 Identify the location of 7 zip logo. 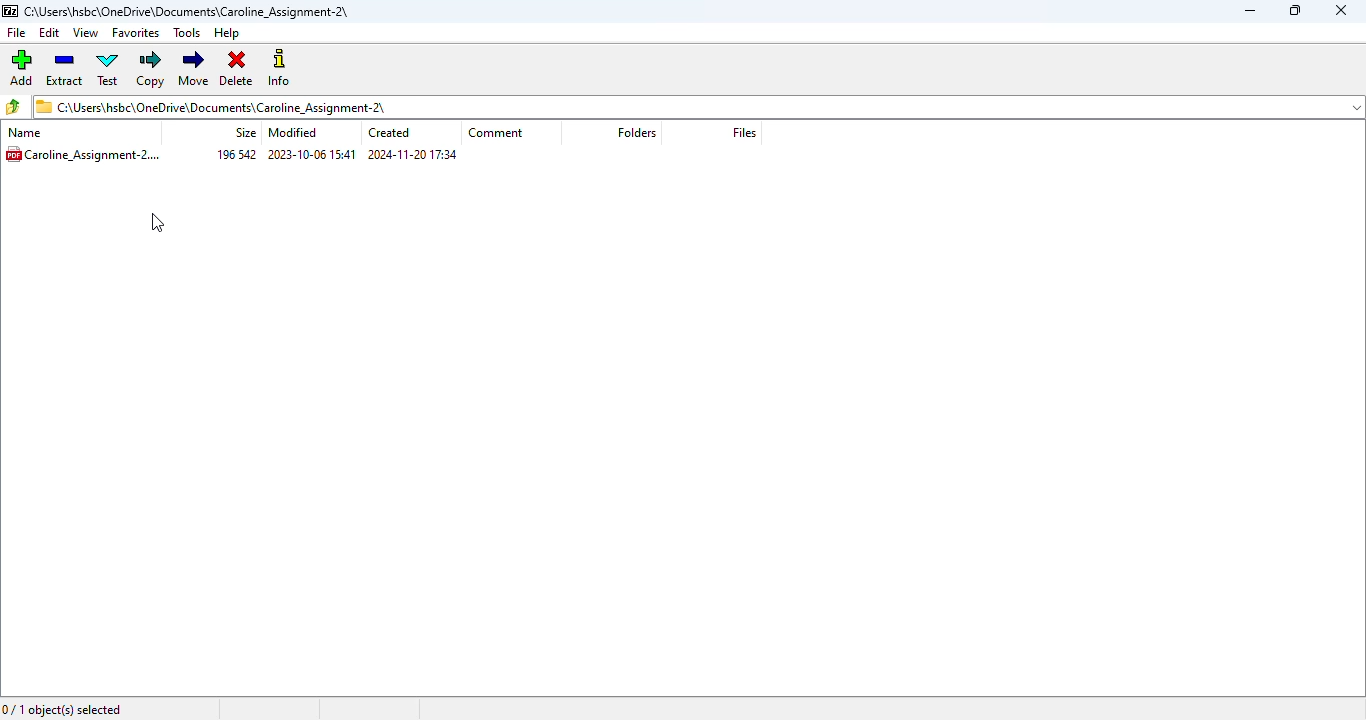
(9, 11).